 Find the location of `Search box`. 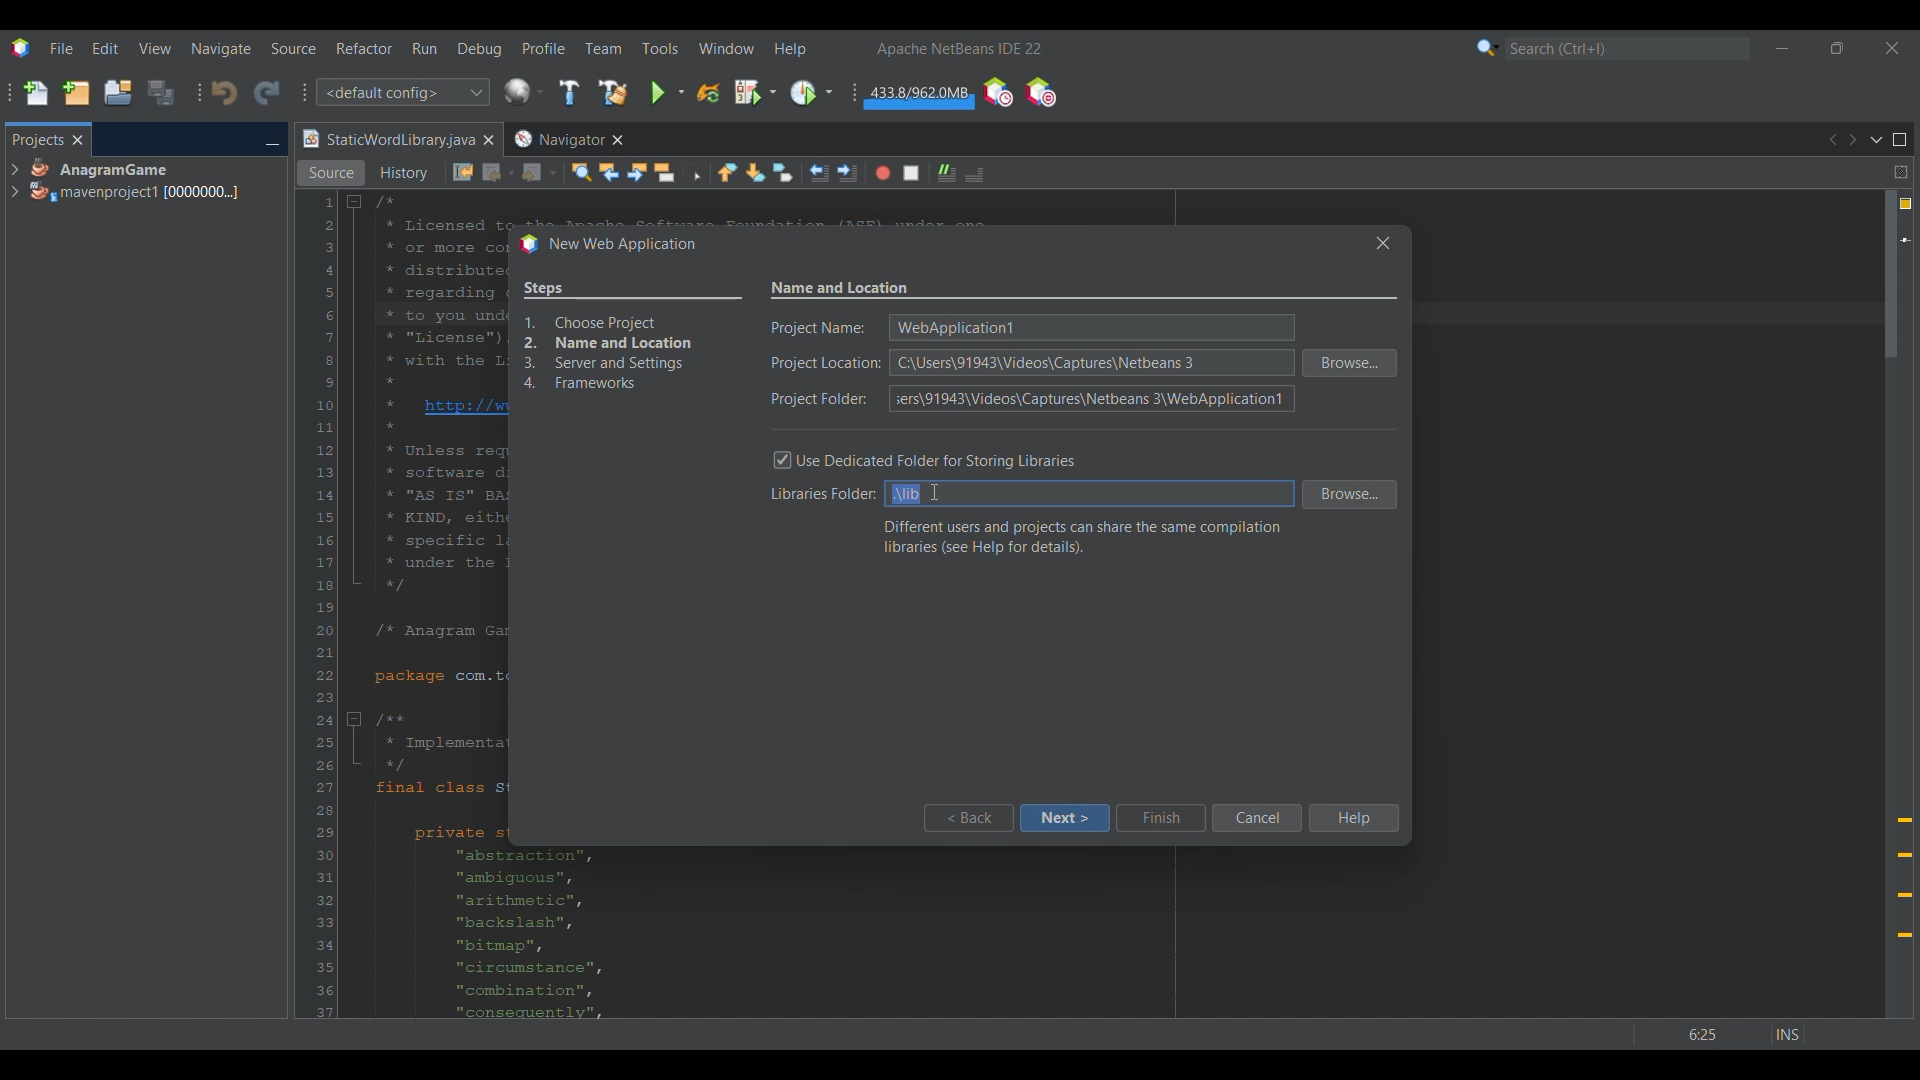

Search box is located at coordinates (1628, 48).